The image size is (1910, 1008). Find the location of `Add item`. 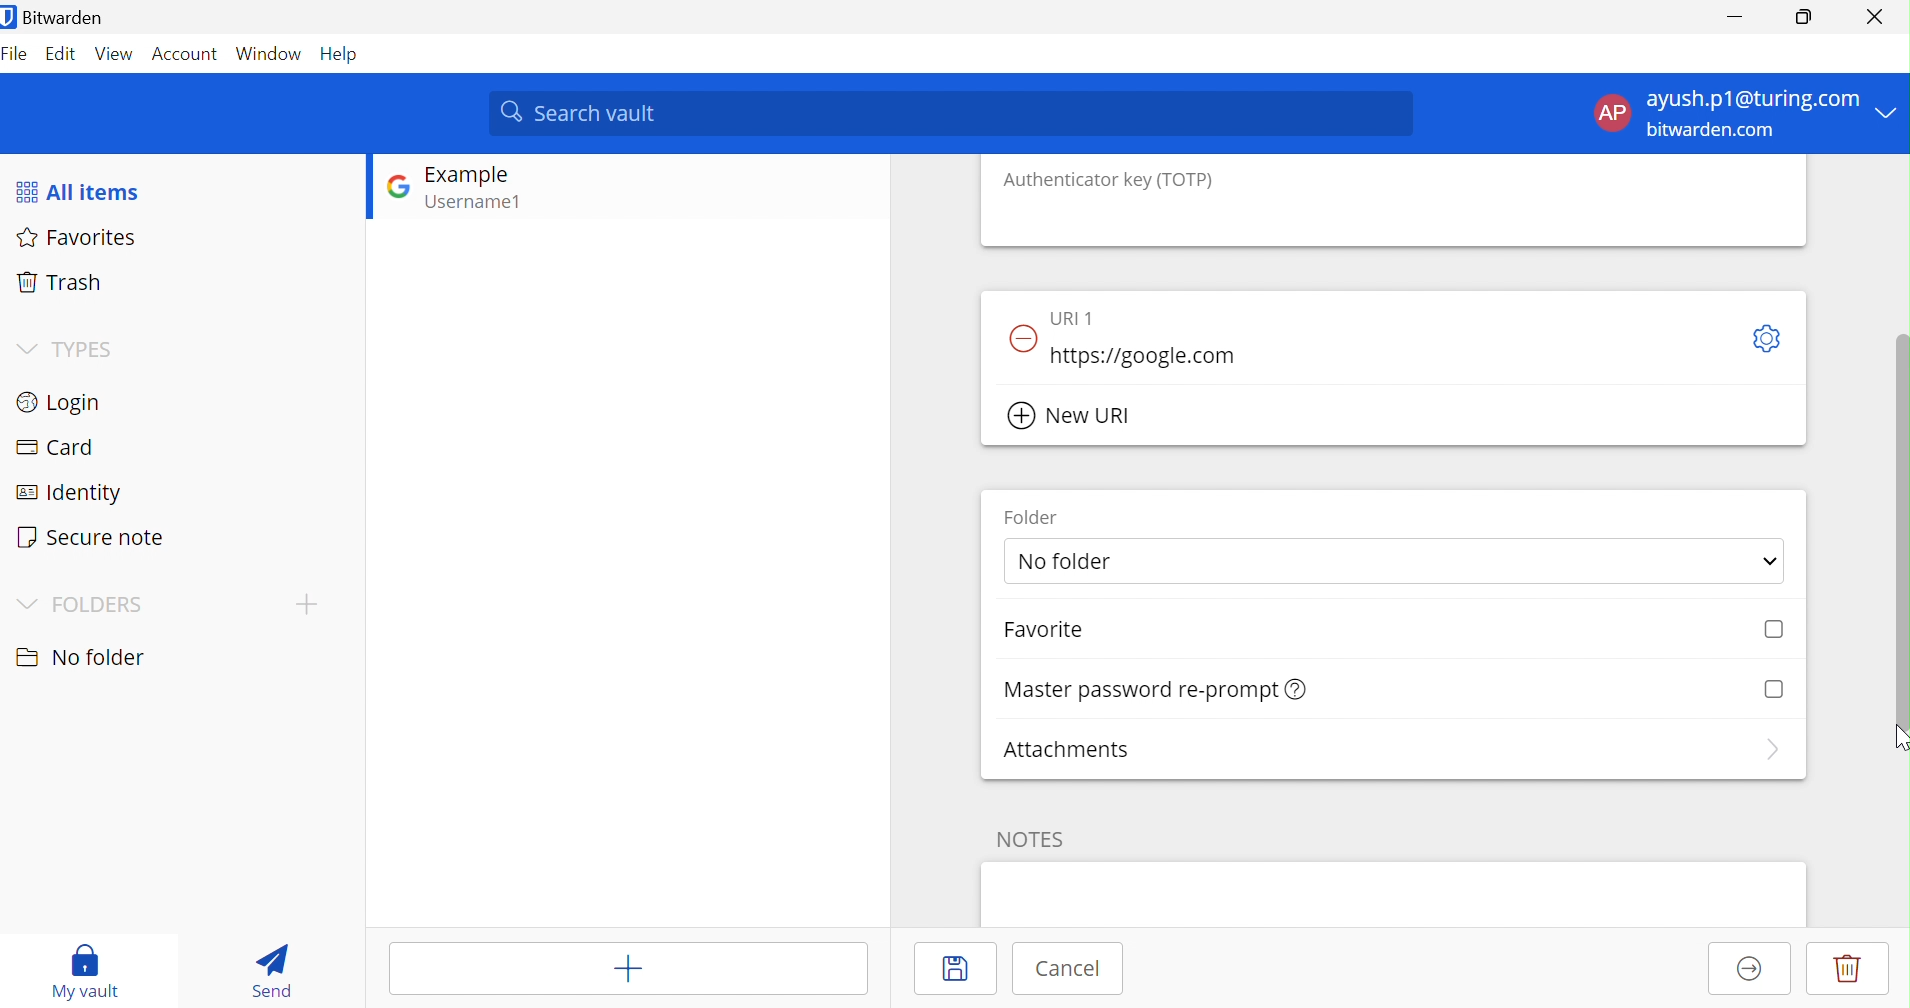

Add item is located at coordinates (626, 966).